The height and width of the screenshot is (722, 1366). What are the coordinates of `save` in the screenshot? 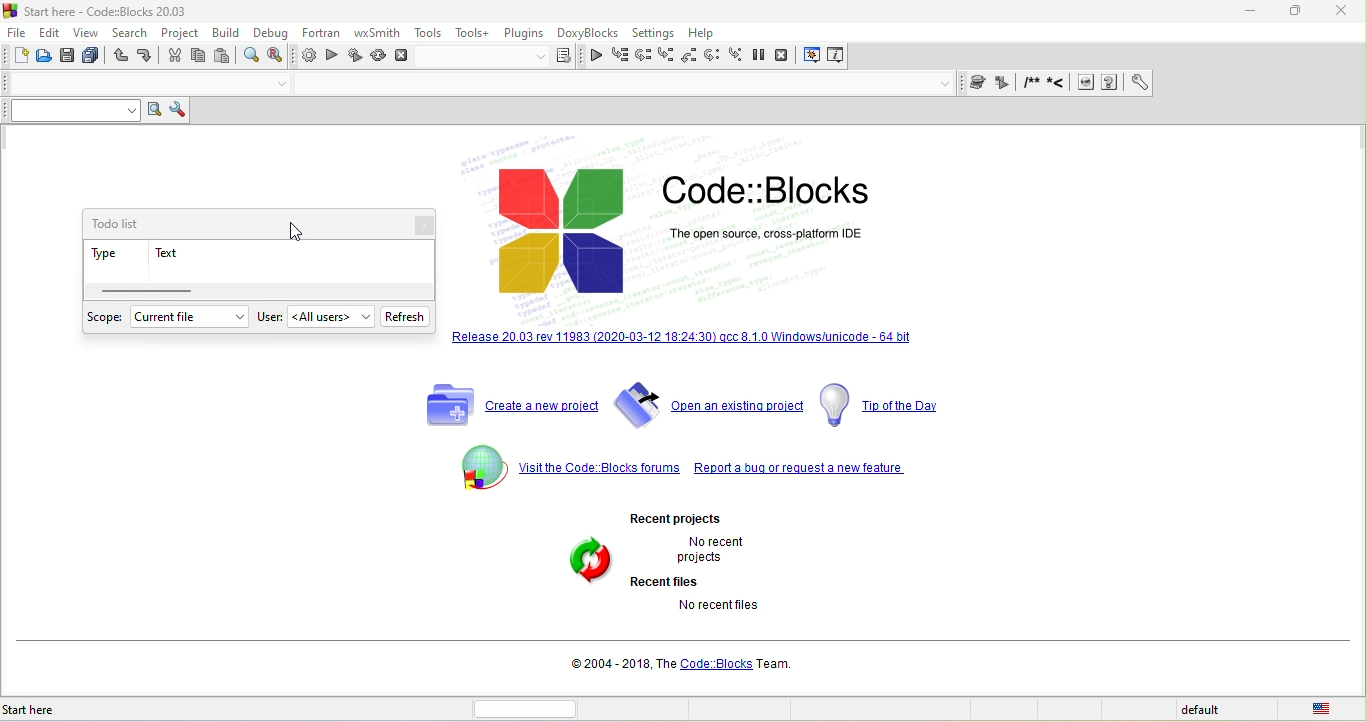 It's located at (70, 56).